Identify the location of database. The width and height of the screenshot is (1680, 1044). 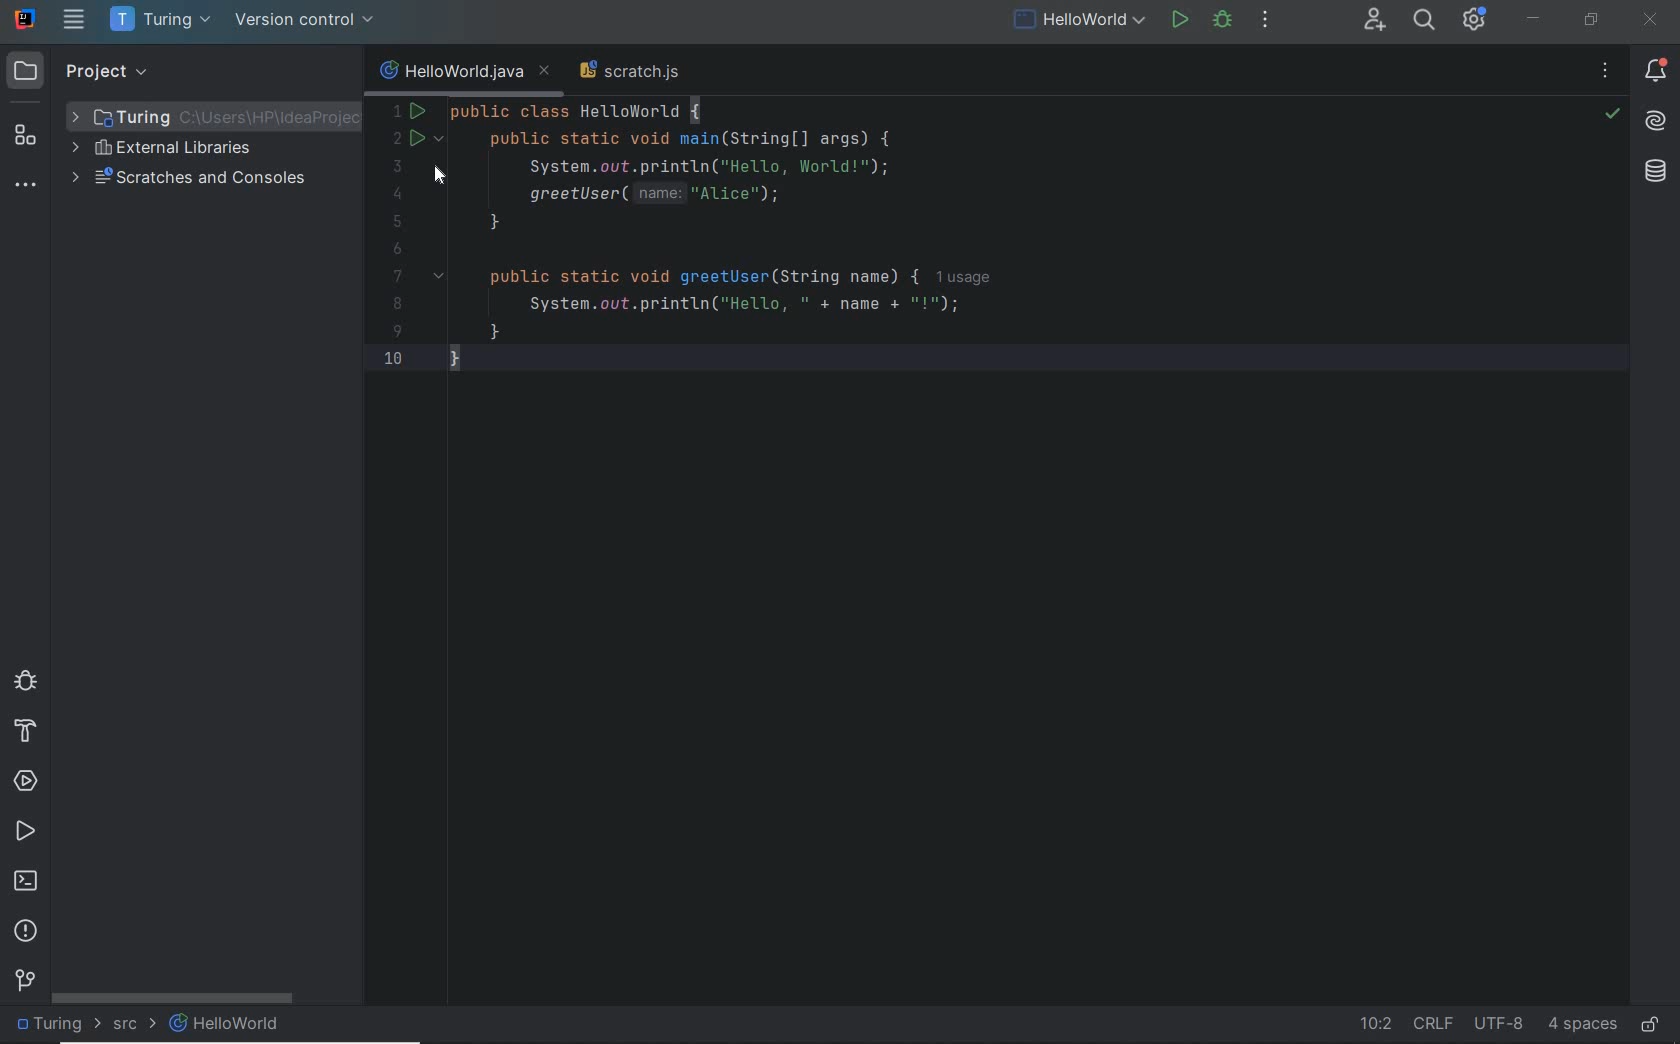
(1654, 170).